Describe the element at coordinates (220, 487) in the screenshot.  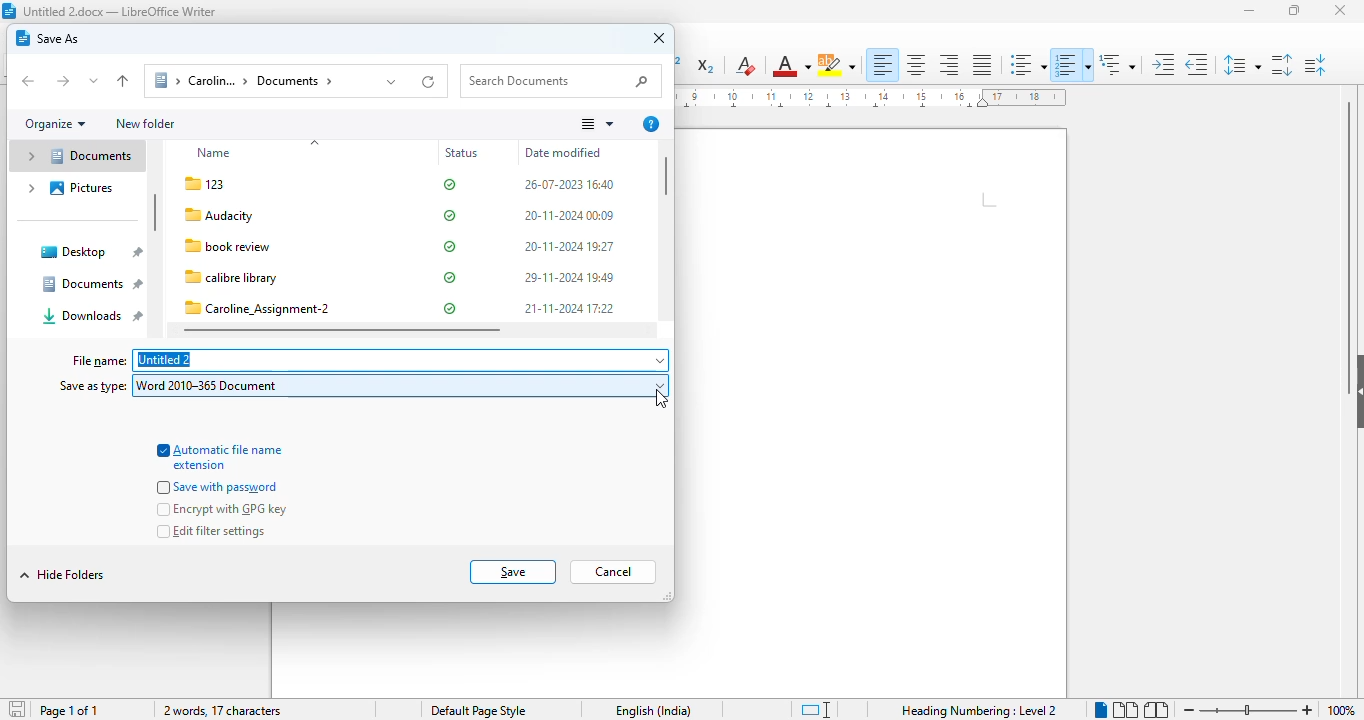
I see `save with password` at that location.